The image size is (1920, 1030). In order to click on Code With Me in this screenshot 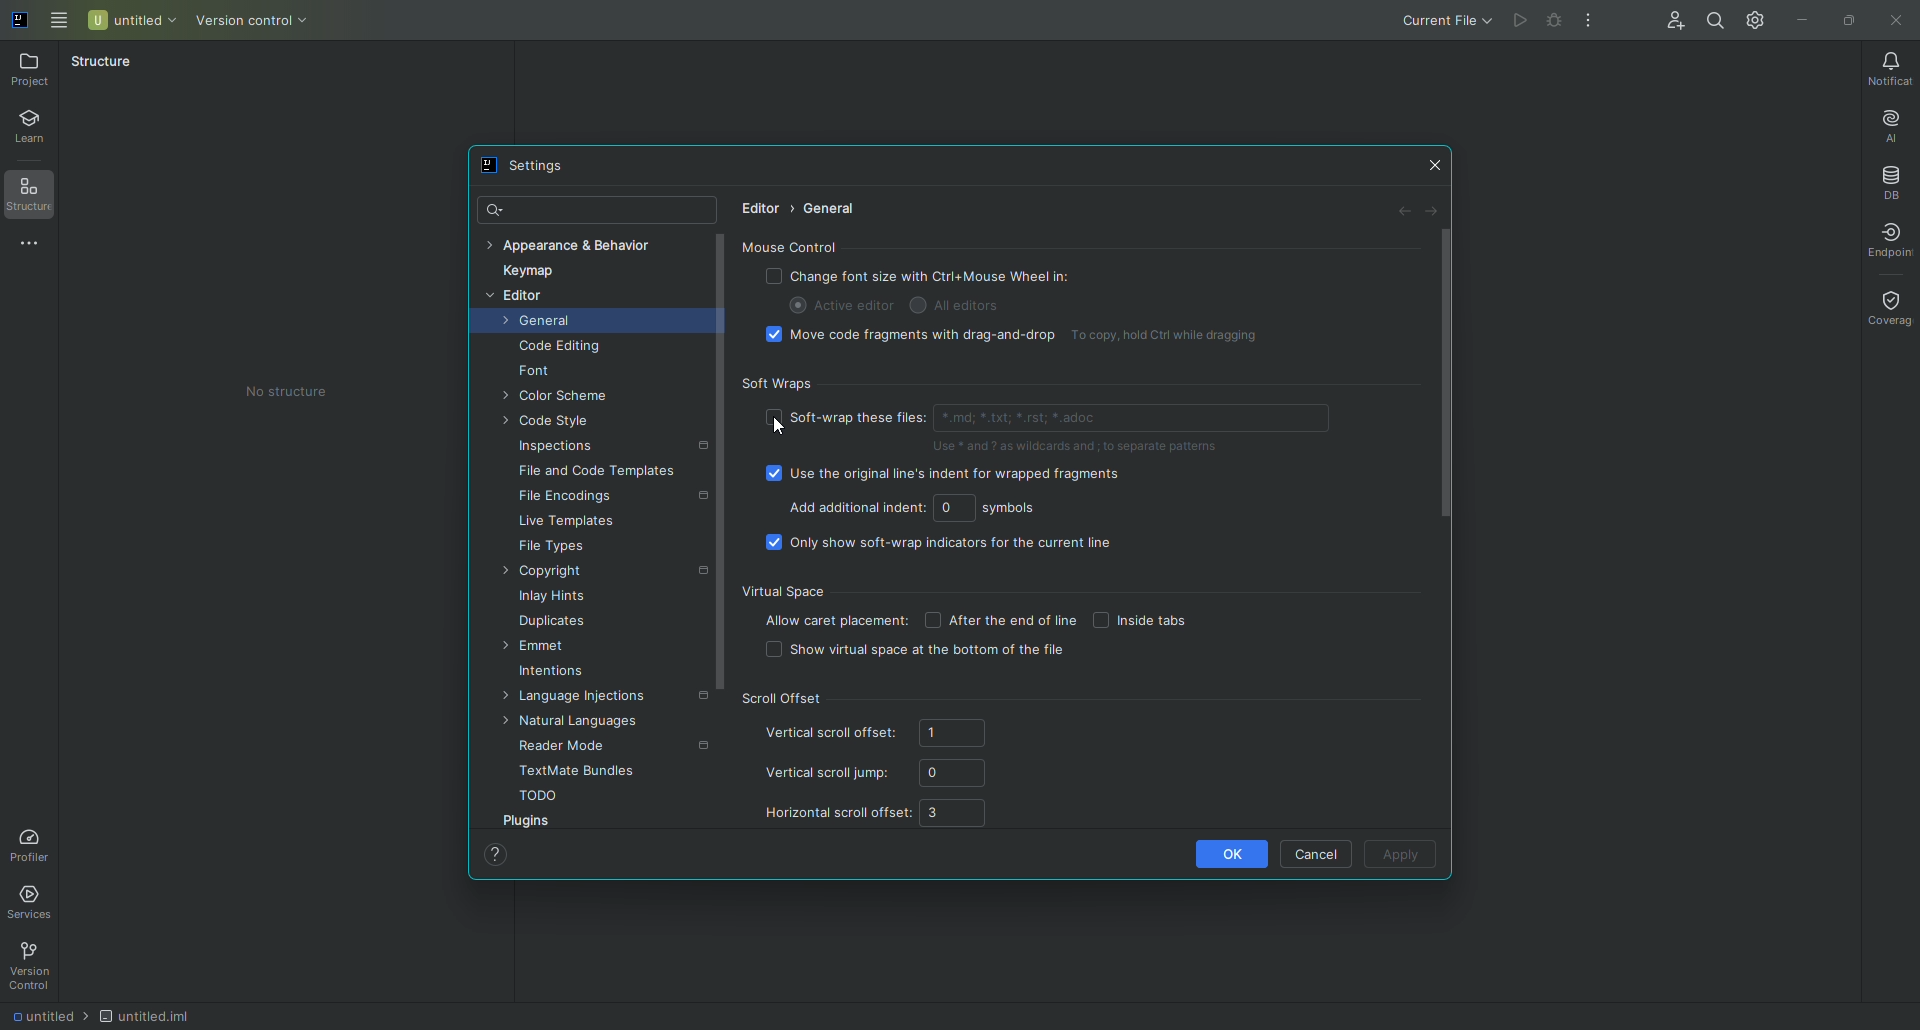, I will do `click(1671, 21)`.